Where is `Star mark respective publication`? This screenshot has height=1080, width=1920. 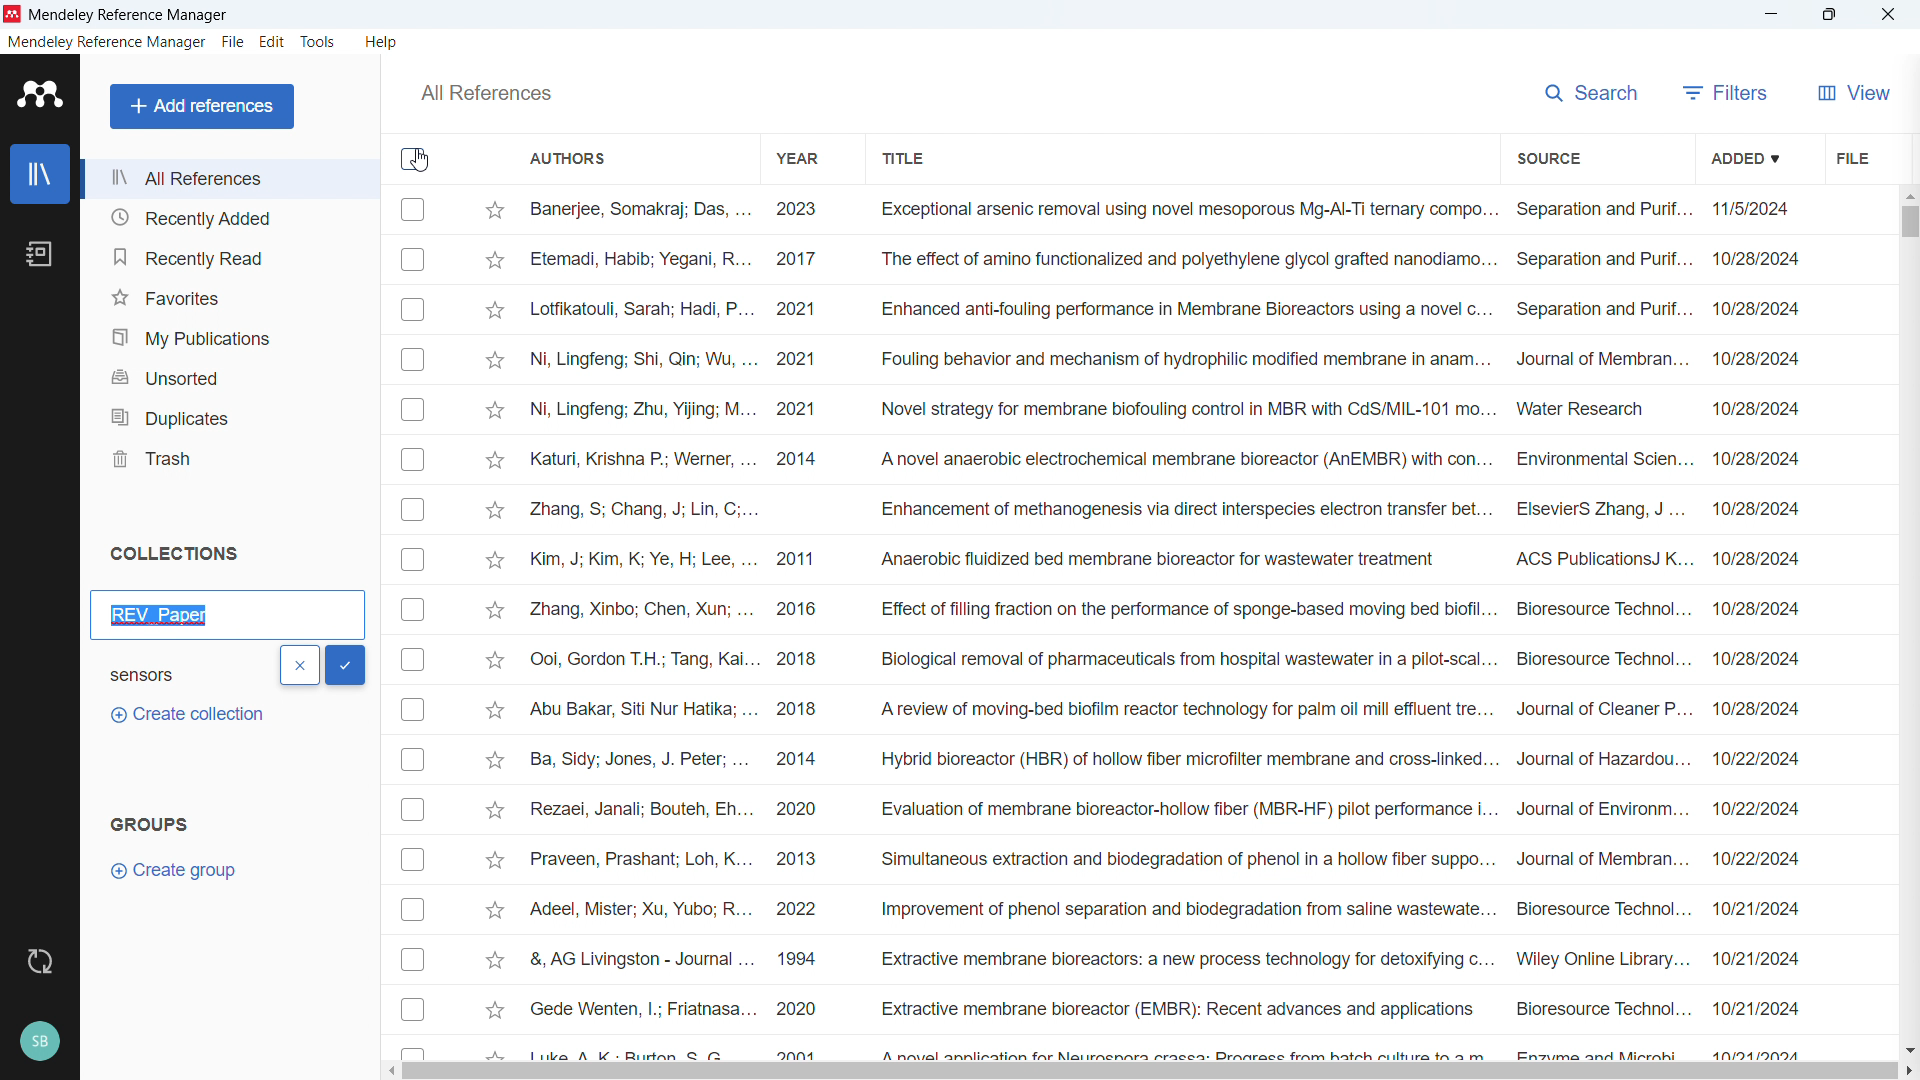 Star mark respective publication is located at coordinates (494, 710).